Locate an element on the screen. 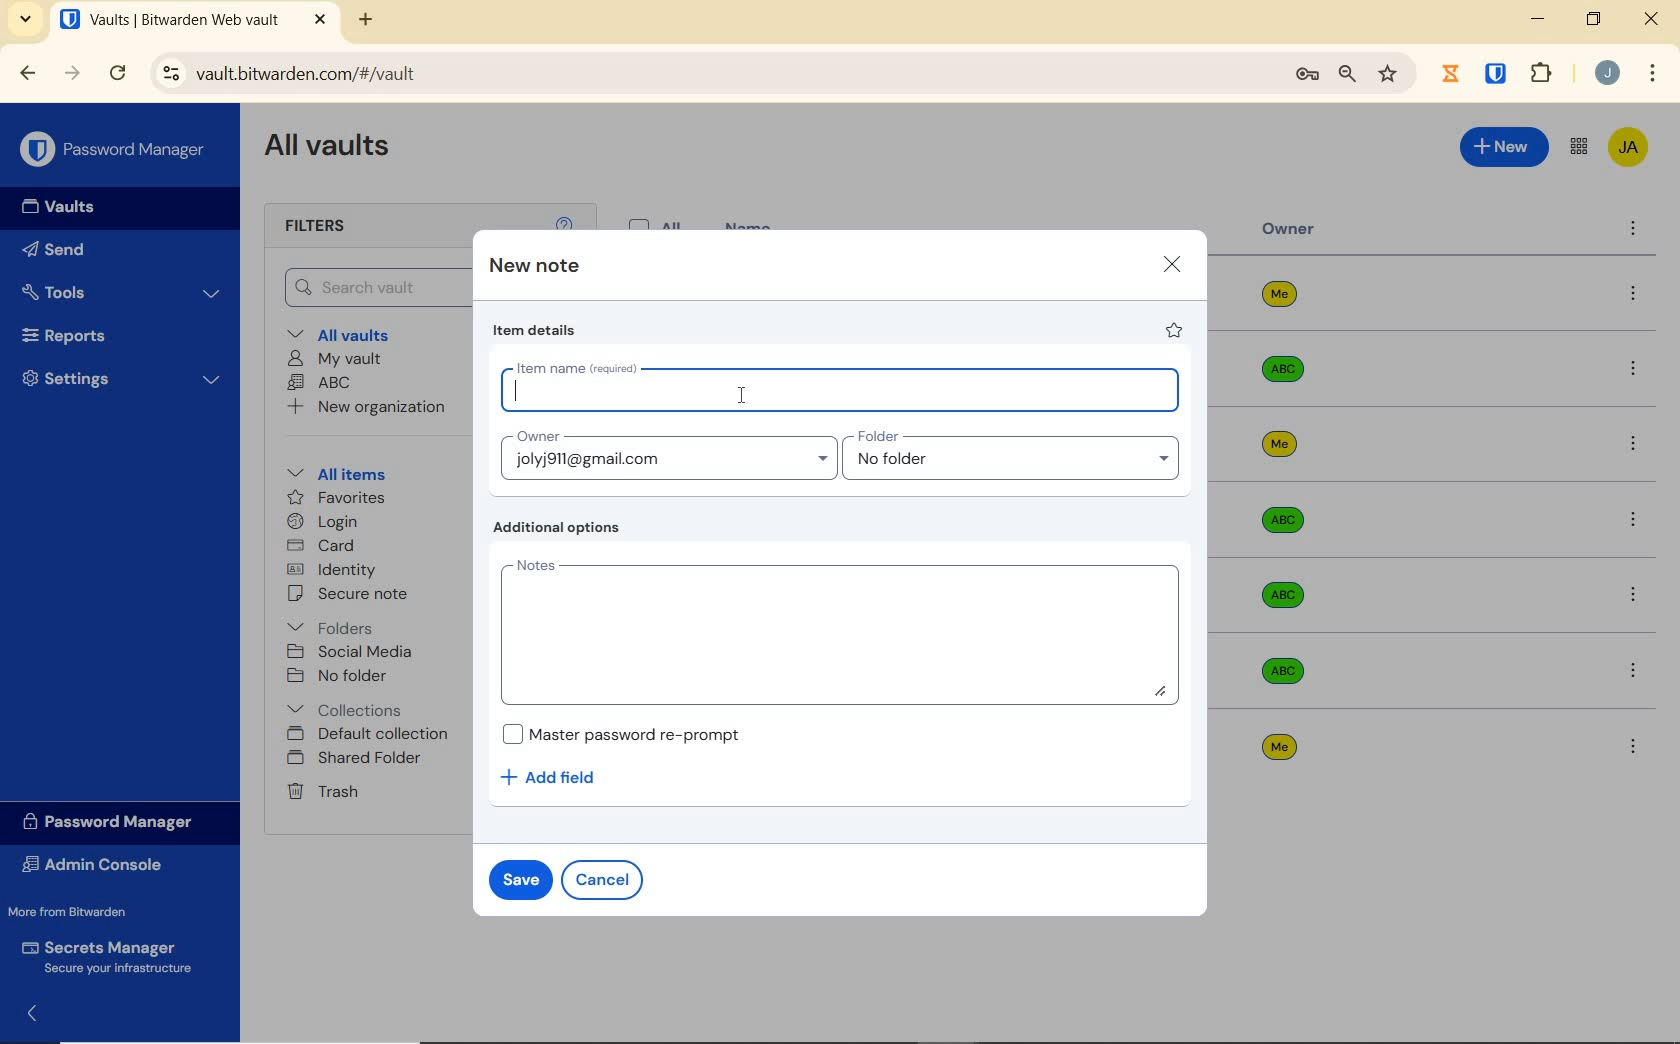  Password Manager is located at coordinates (115, 148).